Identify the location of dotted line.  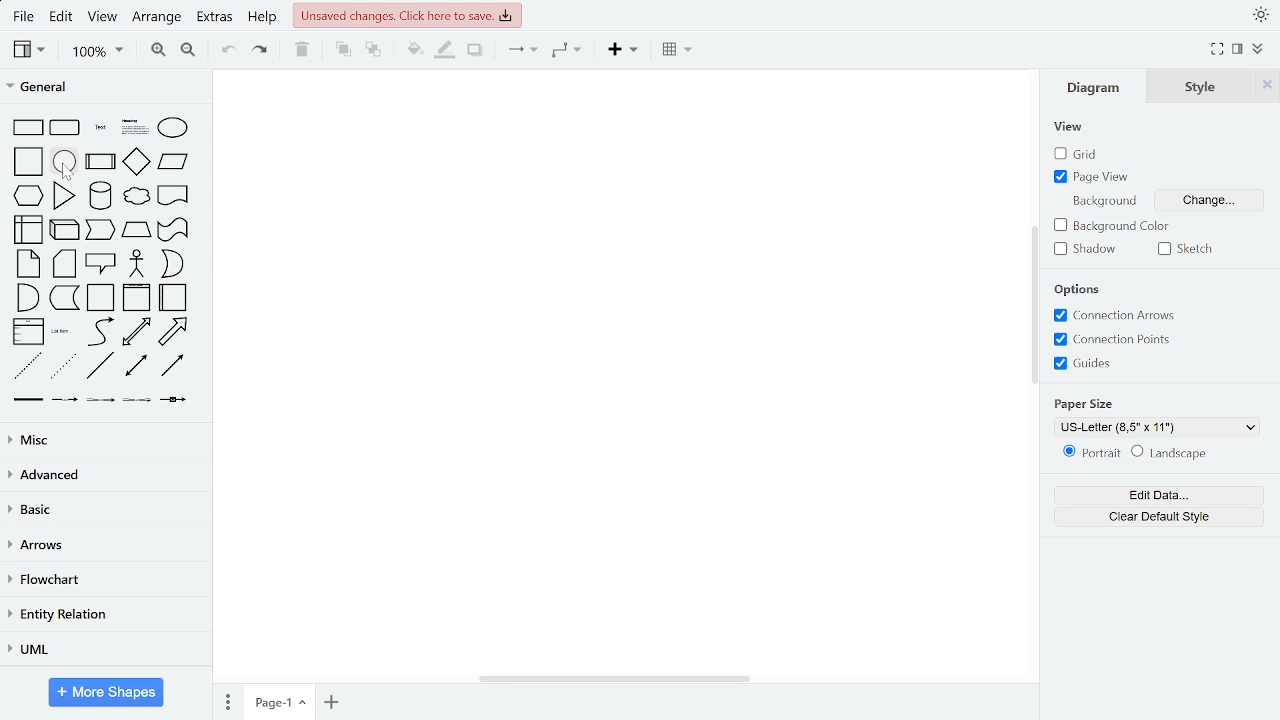
(63, 365).